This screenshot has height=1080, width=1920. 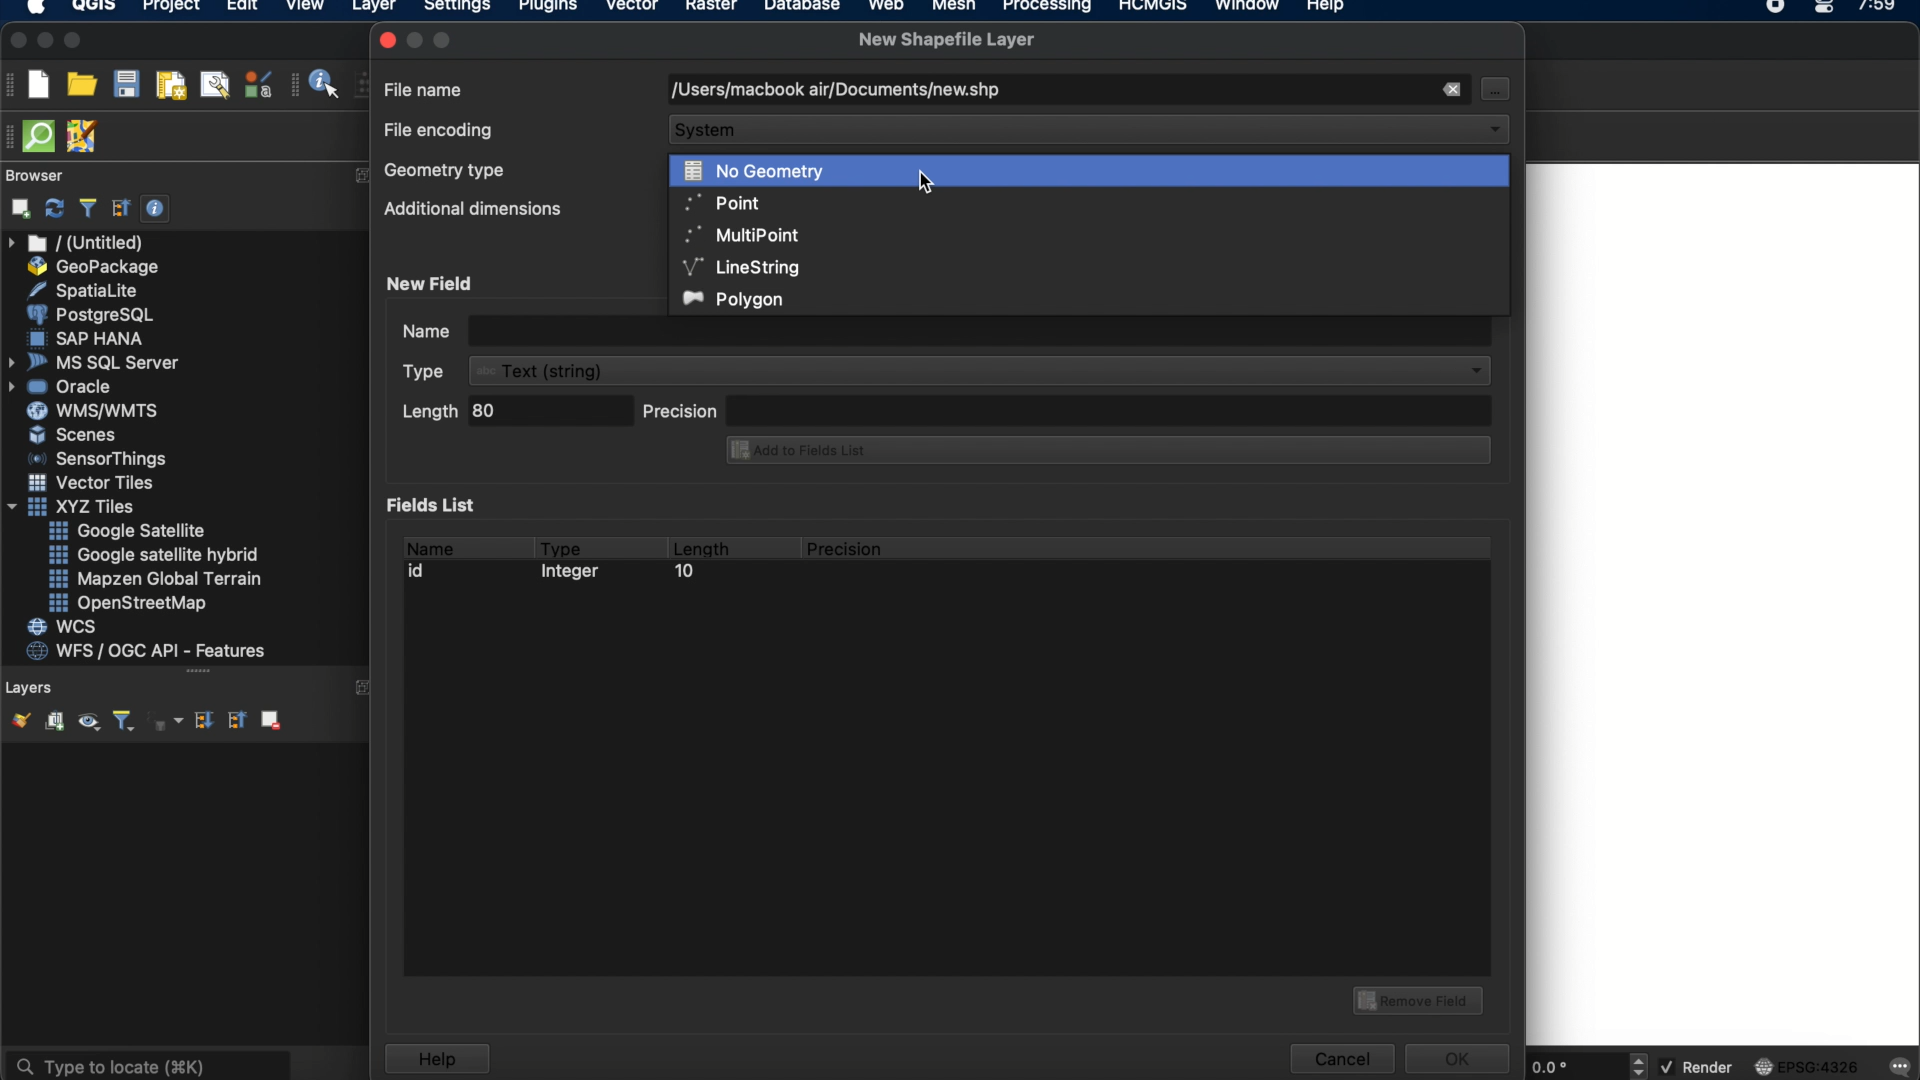 I want to click on edit, so click(x=242, y=8).